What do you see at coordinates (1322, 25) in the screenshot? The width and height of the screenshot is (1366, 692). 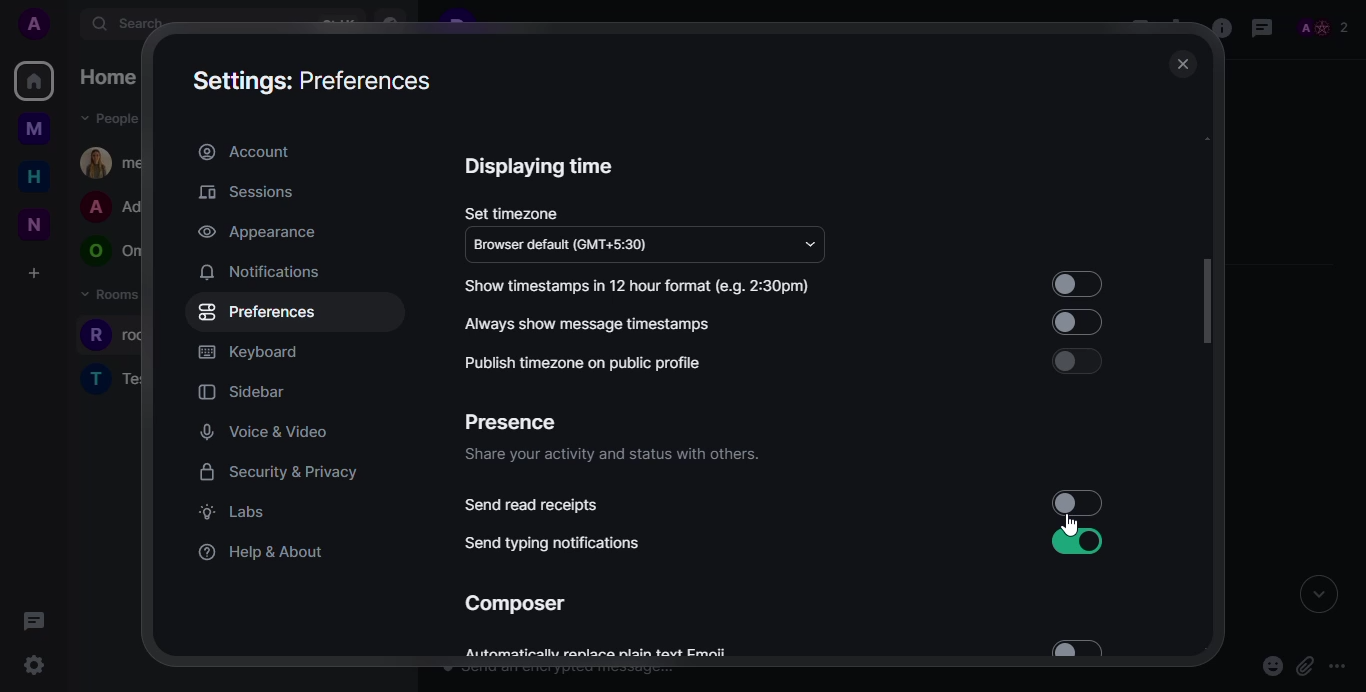 I see `people` at bounding box center [1322, 25].